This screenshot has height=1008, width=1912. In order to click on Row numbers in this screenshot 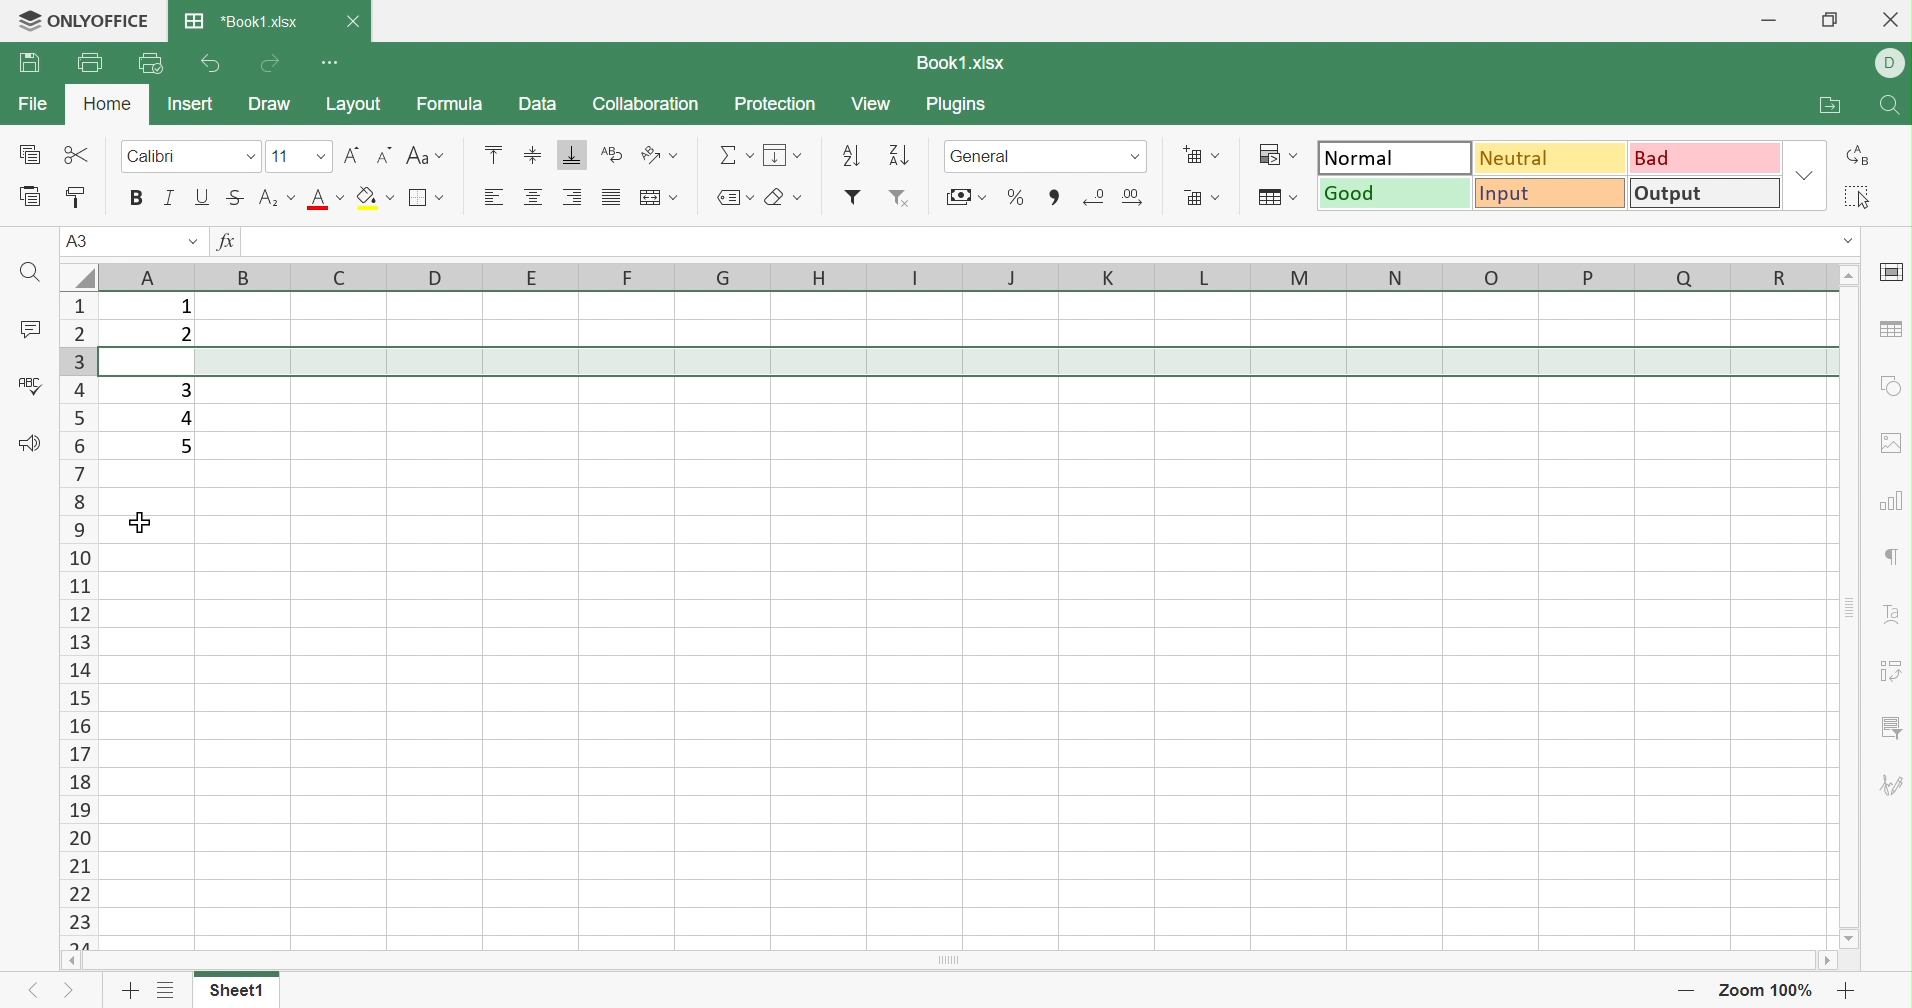, I will do `click(79, 623)`.